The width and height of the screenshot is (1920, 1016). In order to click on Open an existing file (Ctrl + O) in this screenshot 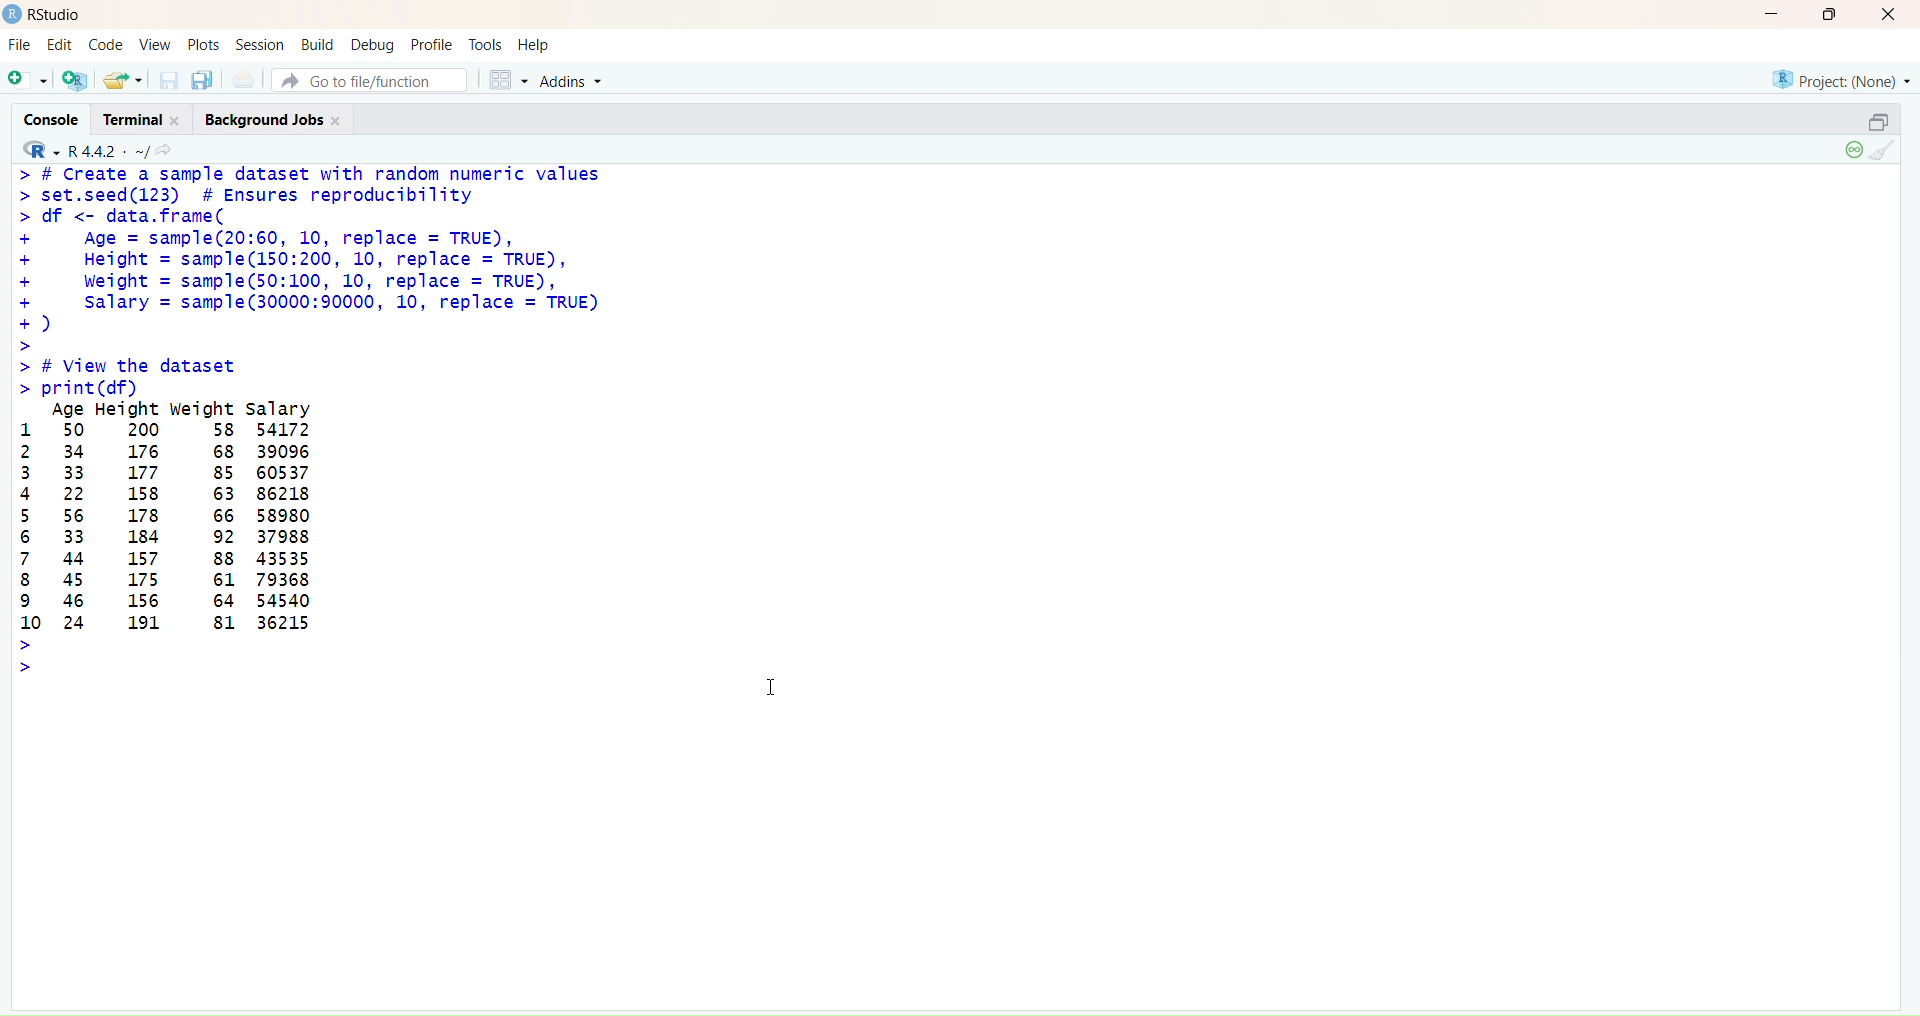, I will do `click(121, 79)`.